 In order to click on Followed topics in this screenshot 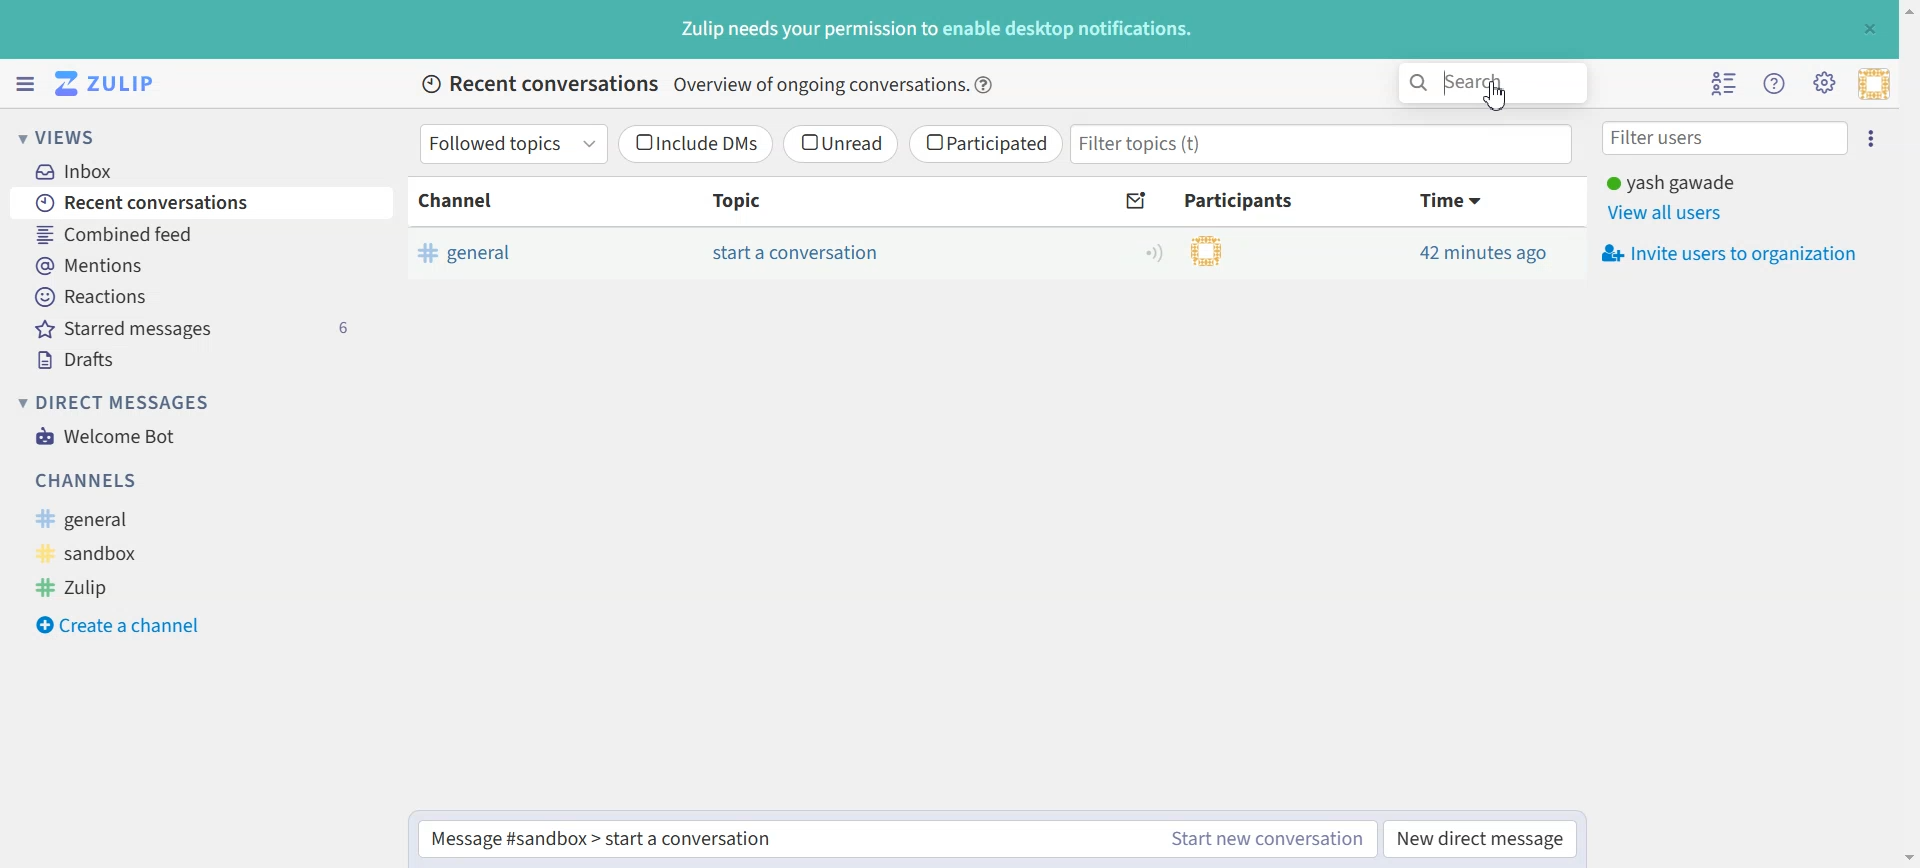, I will do `click(515, 144)`.